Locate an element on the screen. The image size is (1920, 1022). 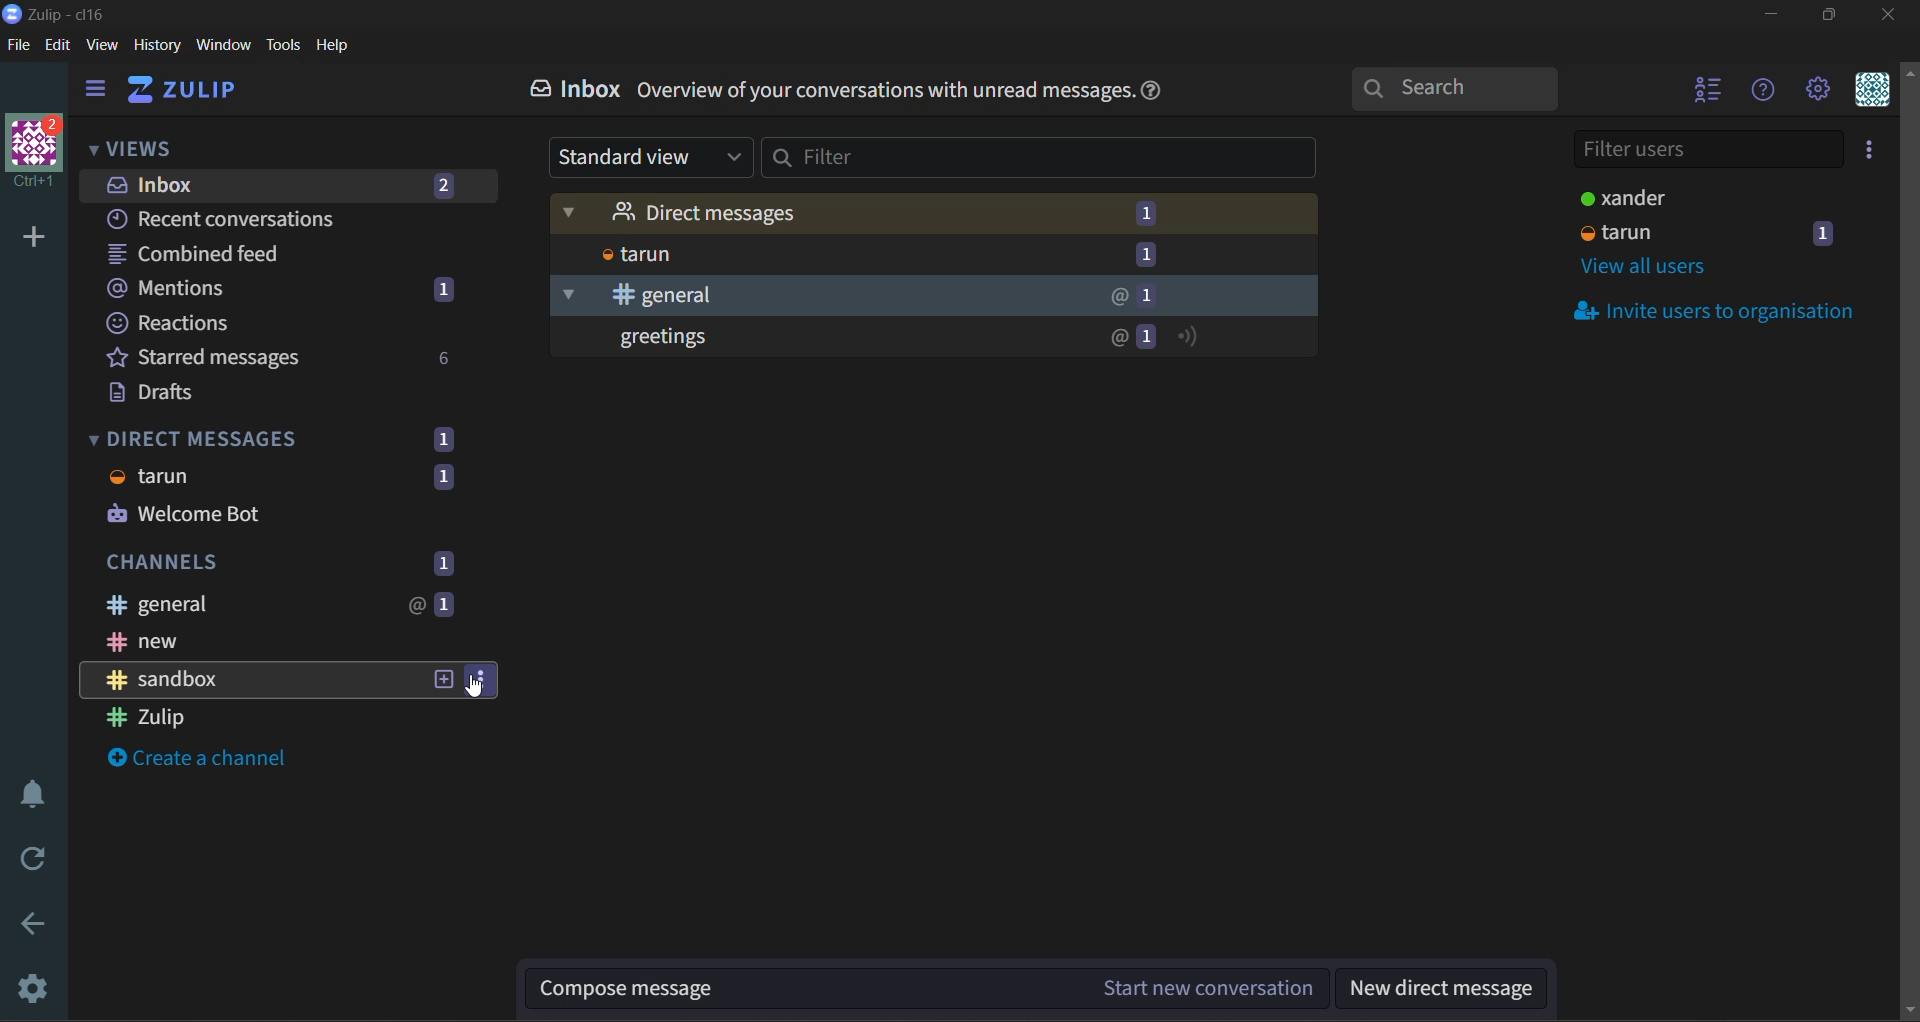
Overview of your conversations with unread messages is located at coordinates (884, 93).